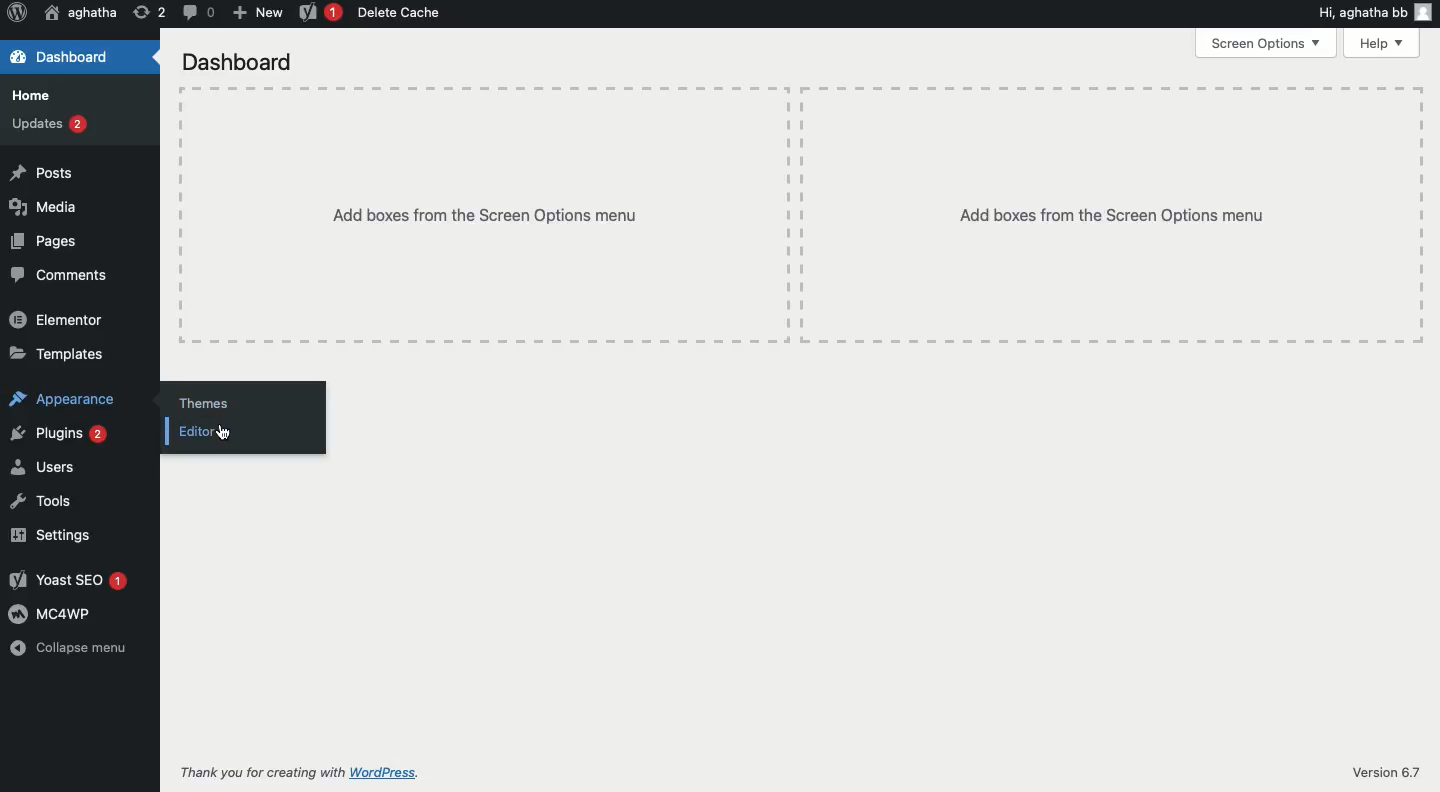  I want to click on Appearance, so click(68, 403).